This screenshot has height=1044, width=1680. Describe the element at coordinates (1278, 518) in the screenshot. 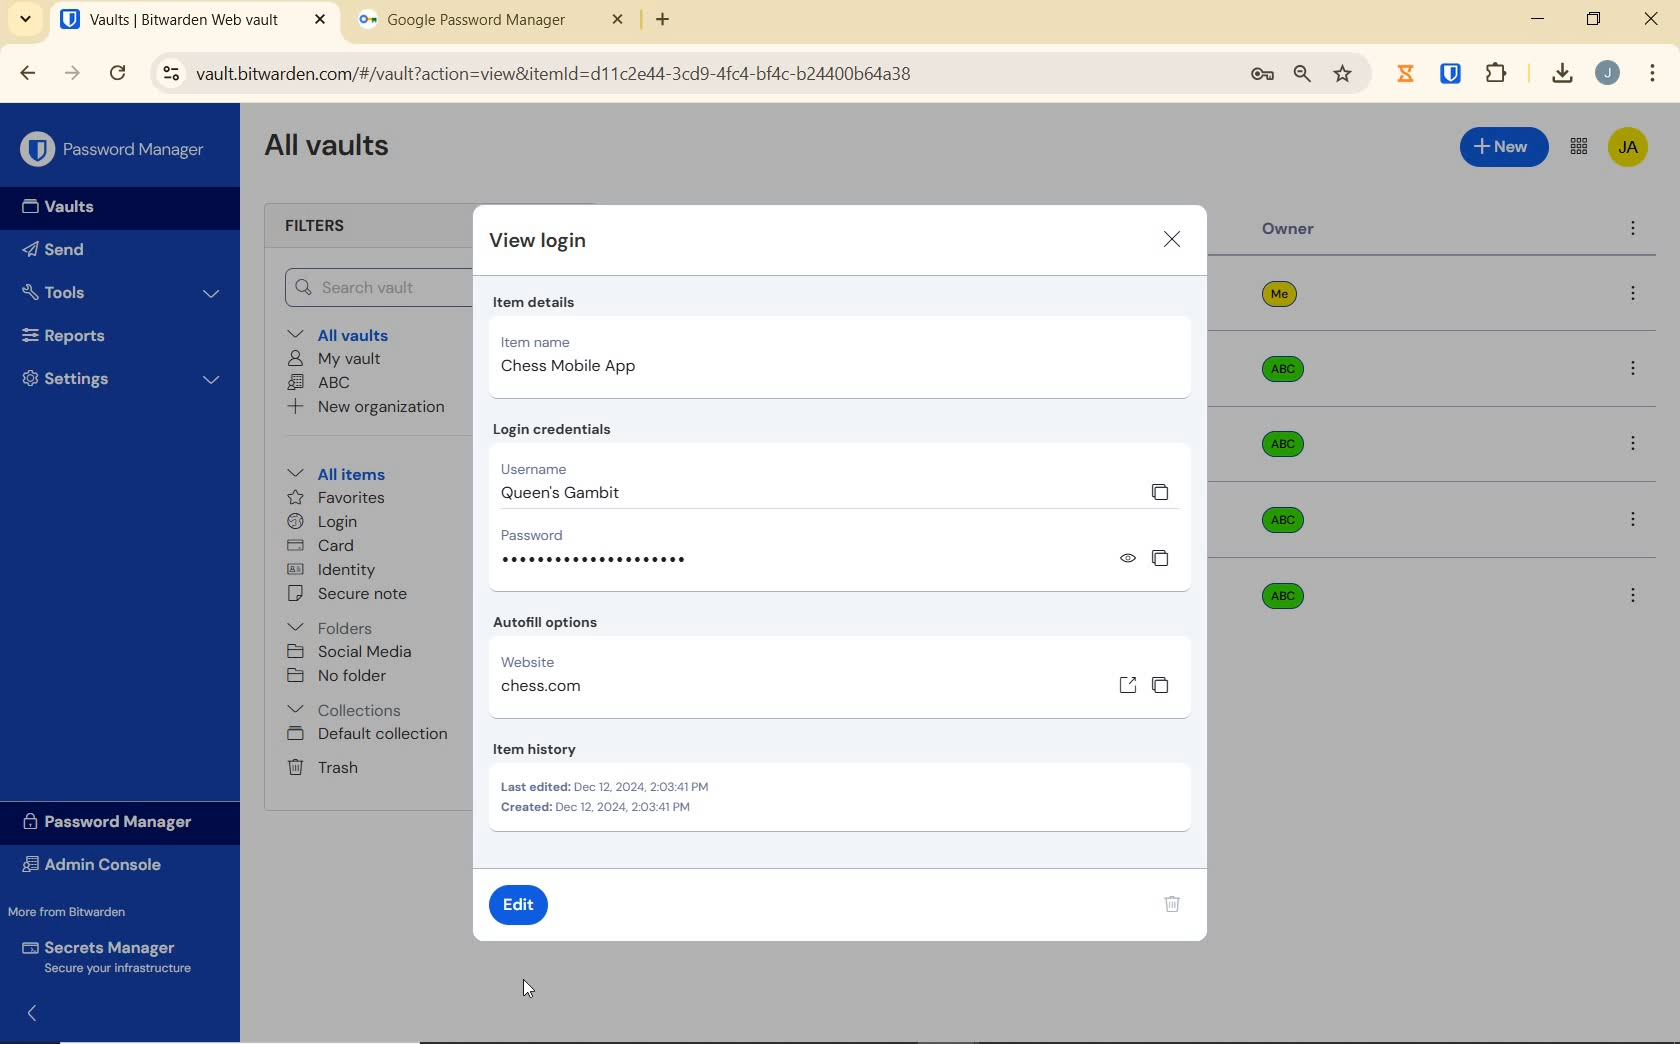

I see `Owner organization` at that location.